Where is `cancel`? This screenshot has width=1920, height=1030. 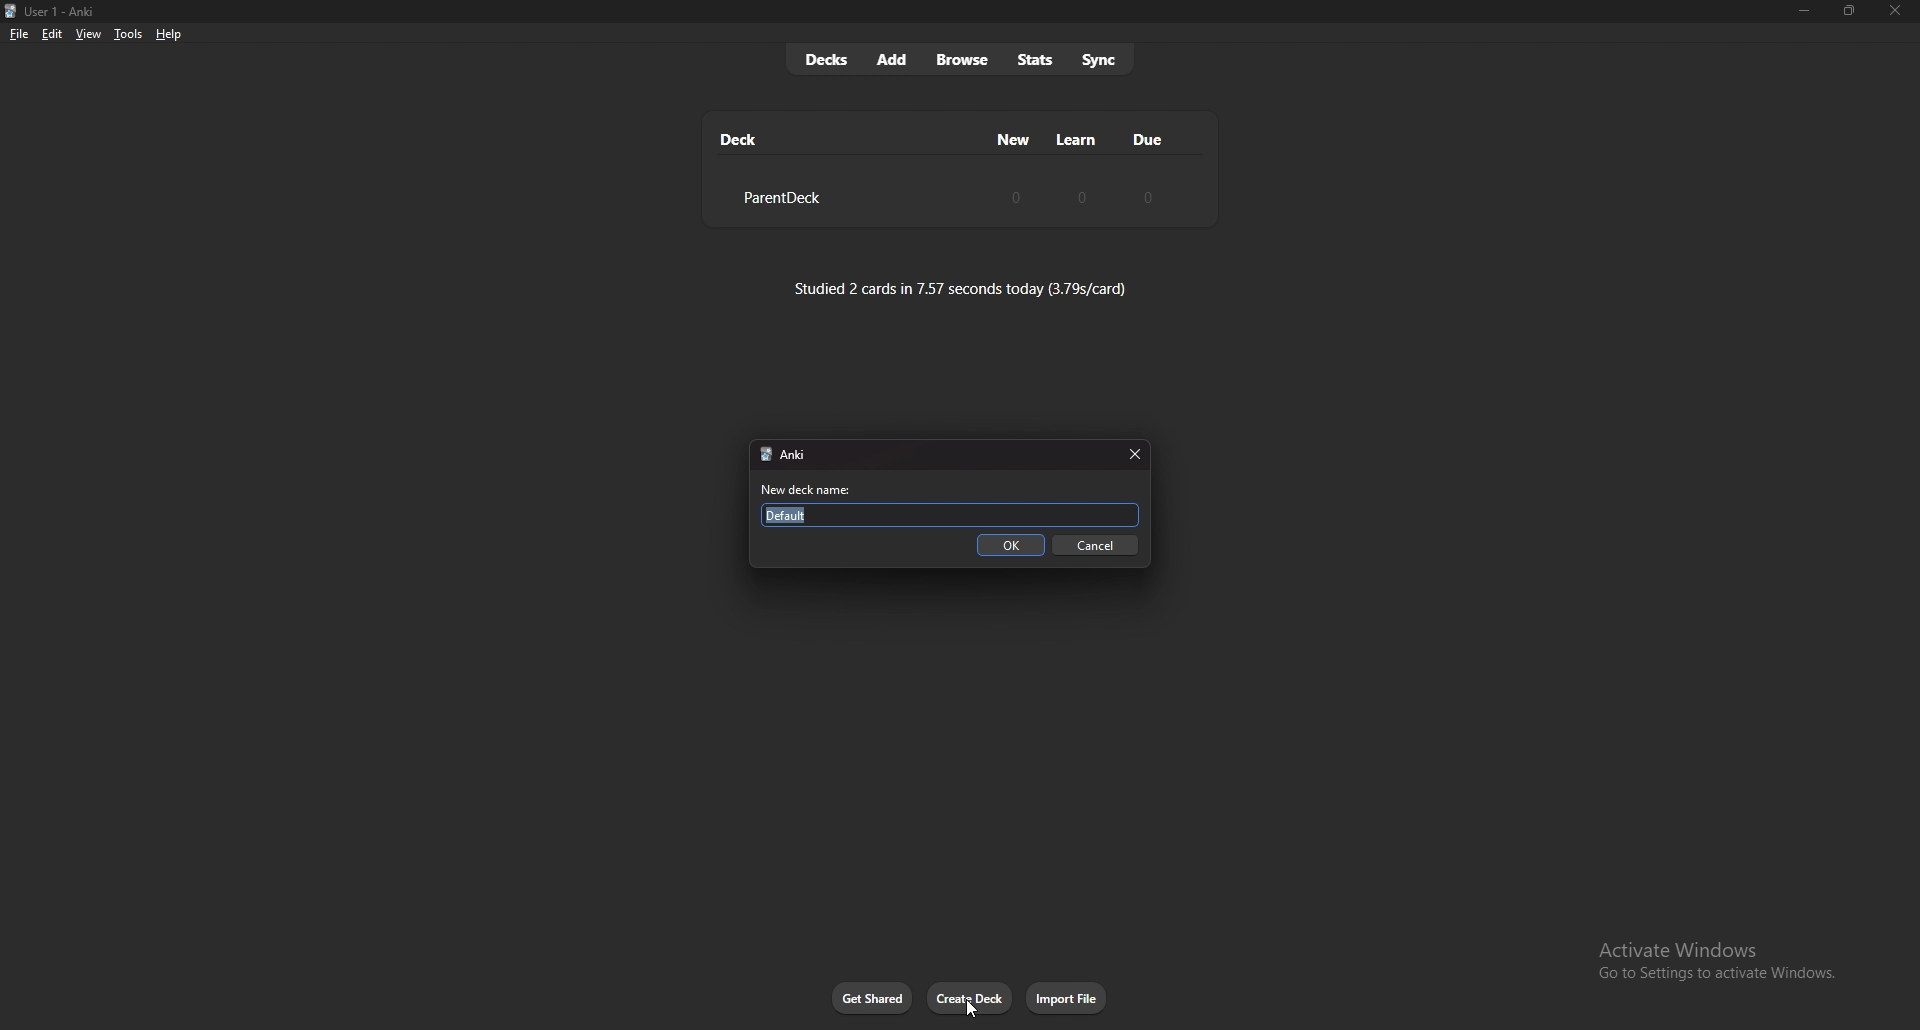 cancel is located at coordinates (1097, 546).